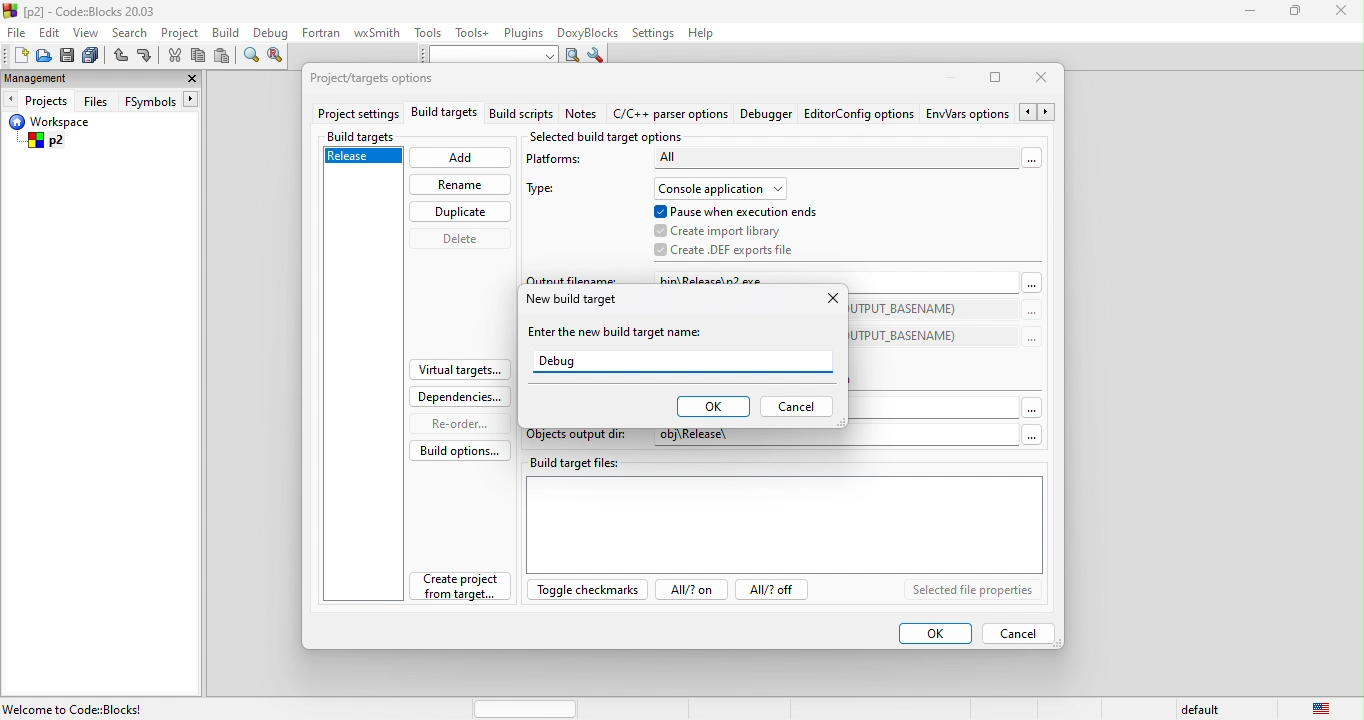  I want to click on edit, so click(52, 31).